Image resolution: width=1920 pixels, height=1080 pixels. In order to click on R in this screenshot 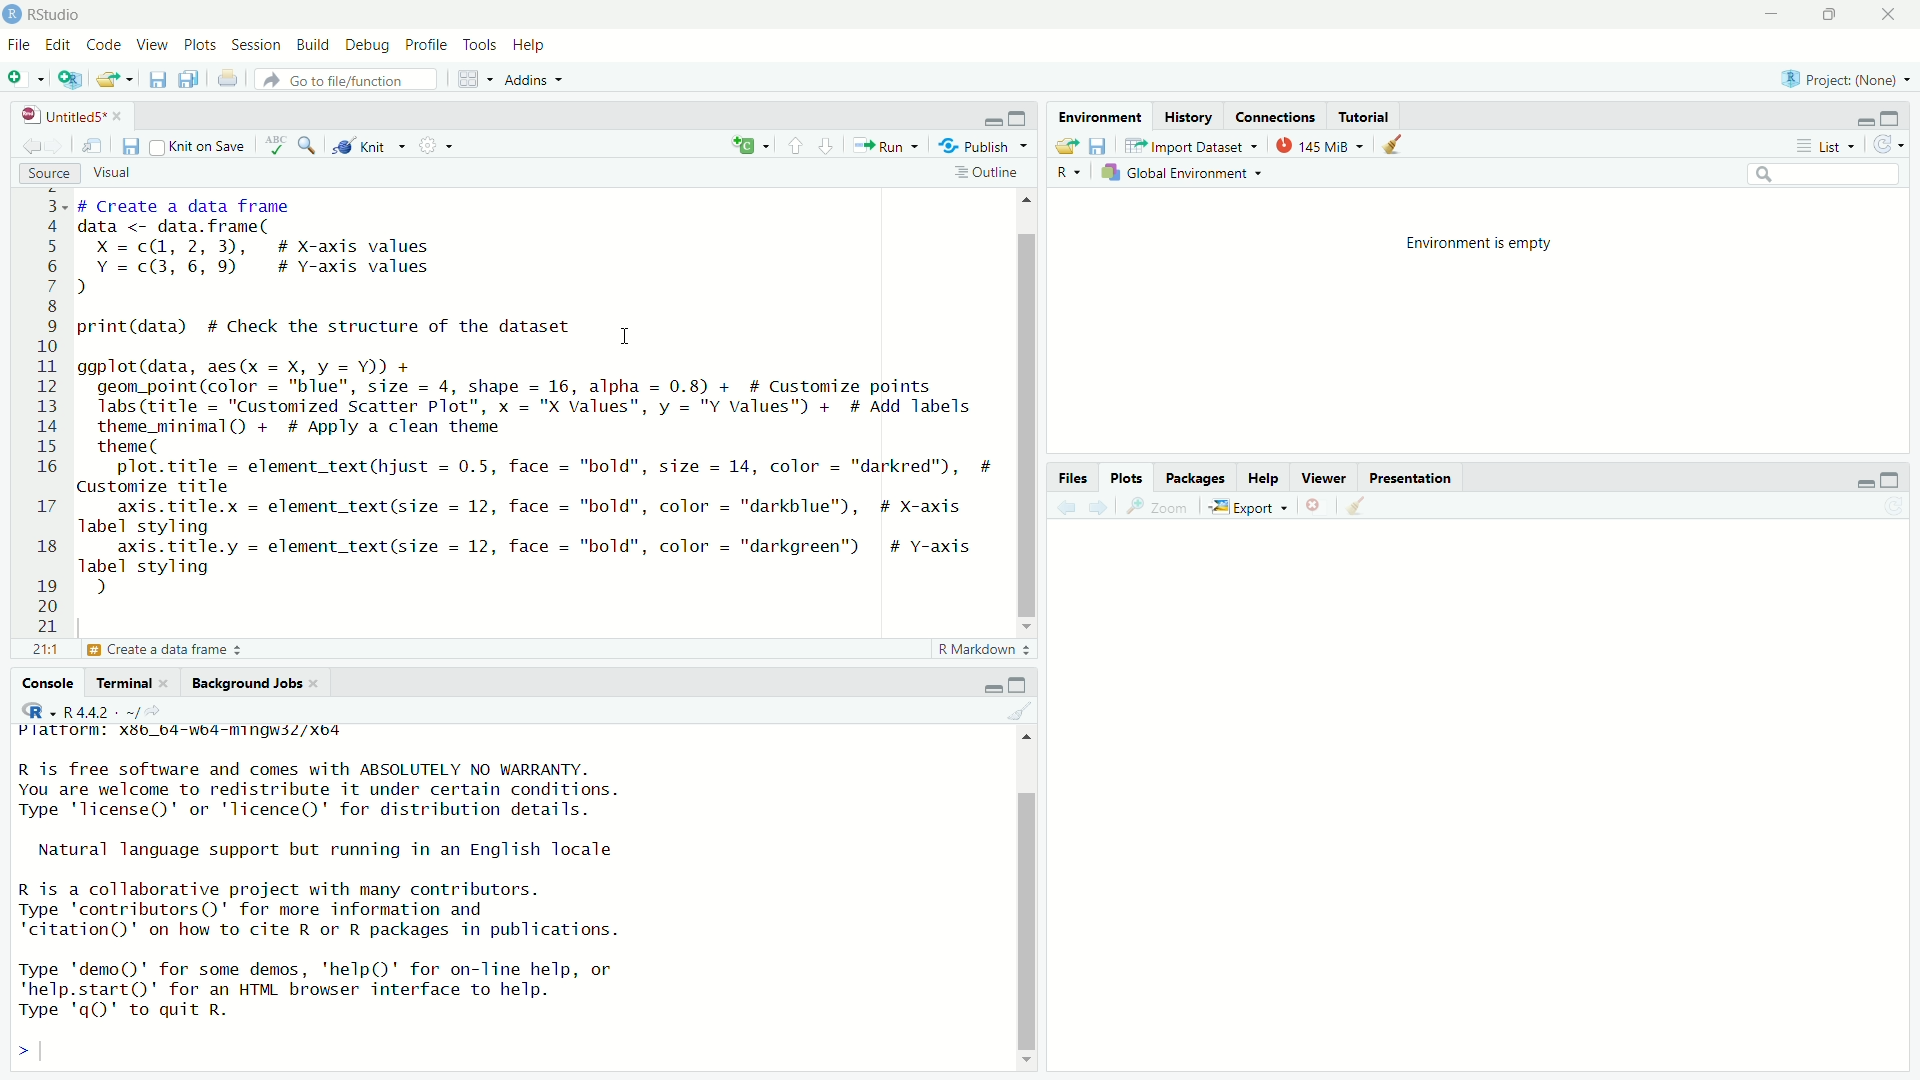, I will do `click(1061, 172)`.